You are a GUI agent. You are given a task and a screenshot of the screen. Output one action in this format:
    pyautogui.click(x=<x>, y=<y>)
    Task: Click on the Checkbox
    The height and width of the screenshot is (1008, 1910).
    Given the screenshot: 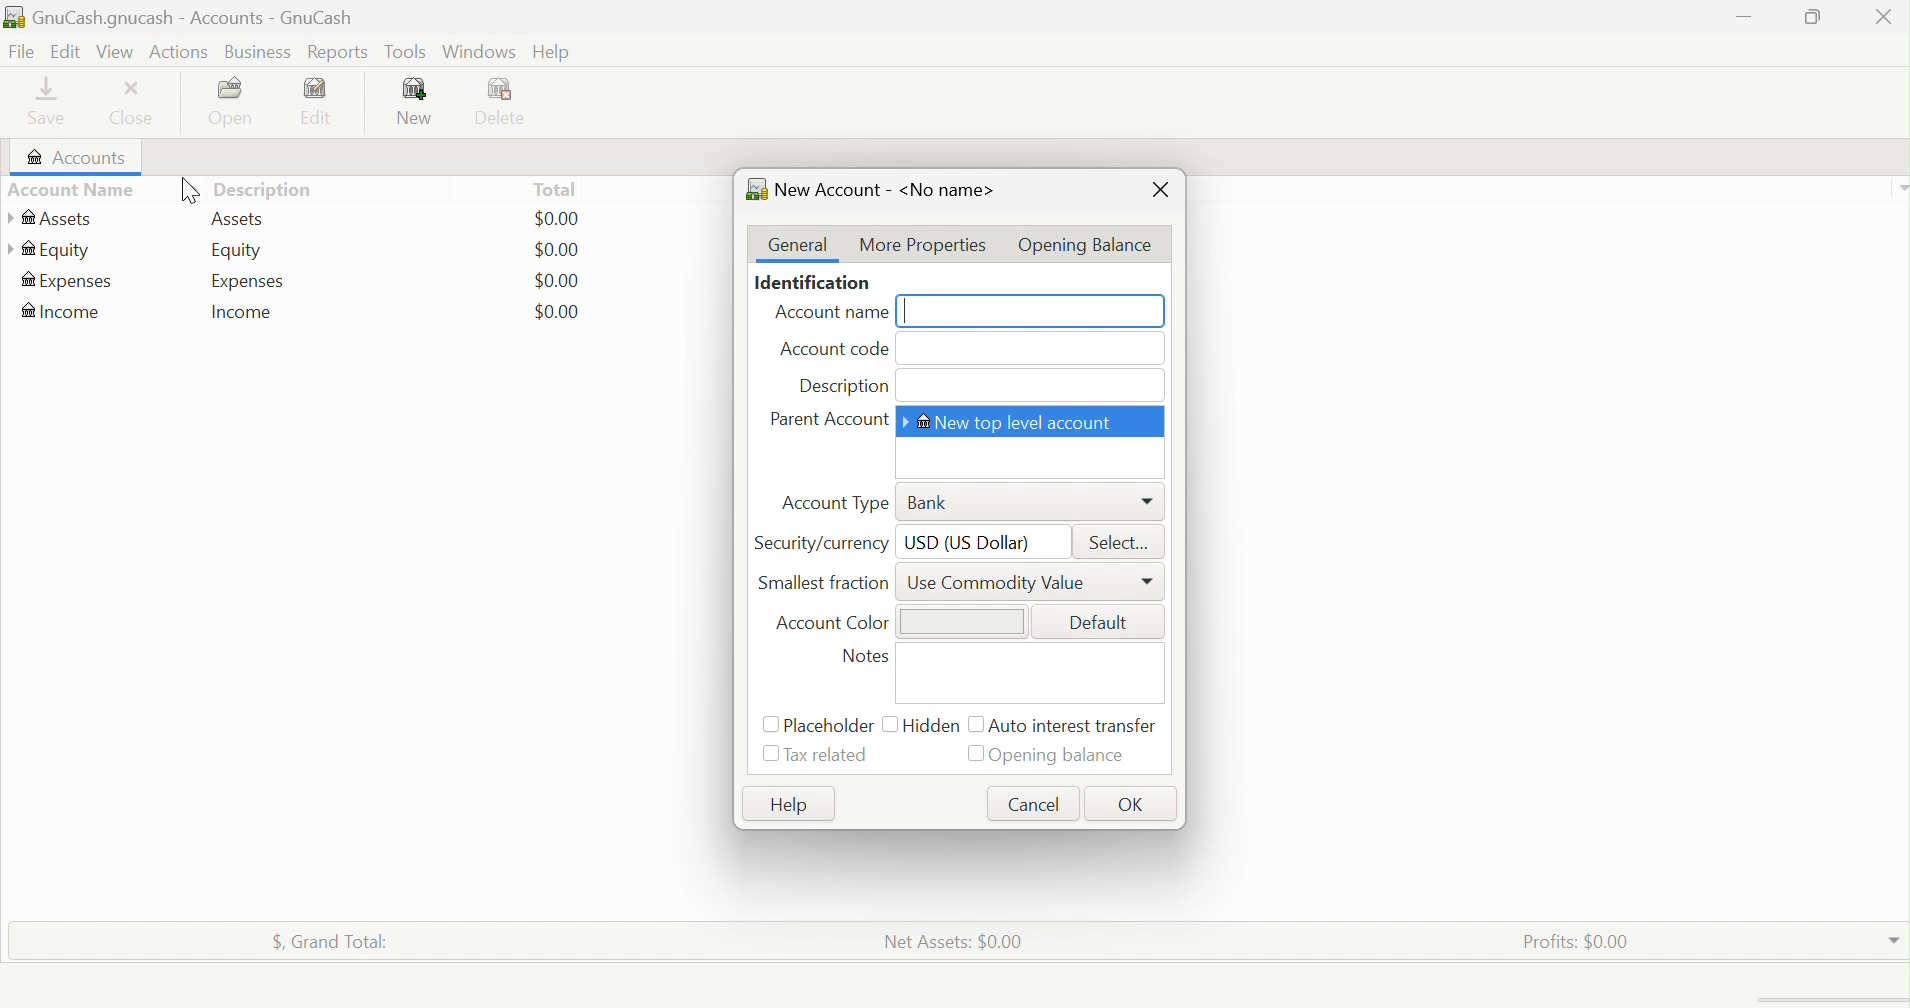 What is the action you would take?
    pyautogui.click(x=973, y=725)
    